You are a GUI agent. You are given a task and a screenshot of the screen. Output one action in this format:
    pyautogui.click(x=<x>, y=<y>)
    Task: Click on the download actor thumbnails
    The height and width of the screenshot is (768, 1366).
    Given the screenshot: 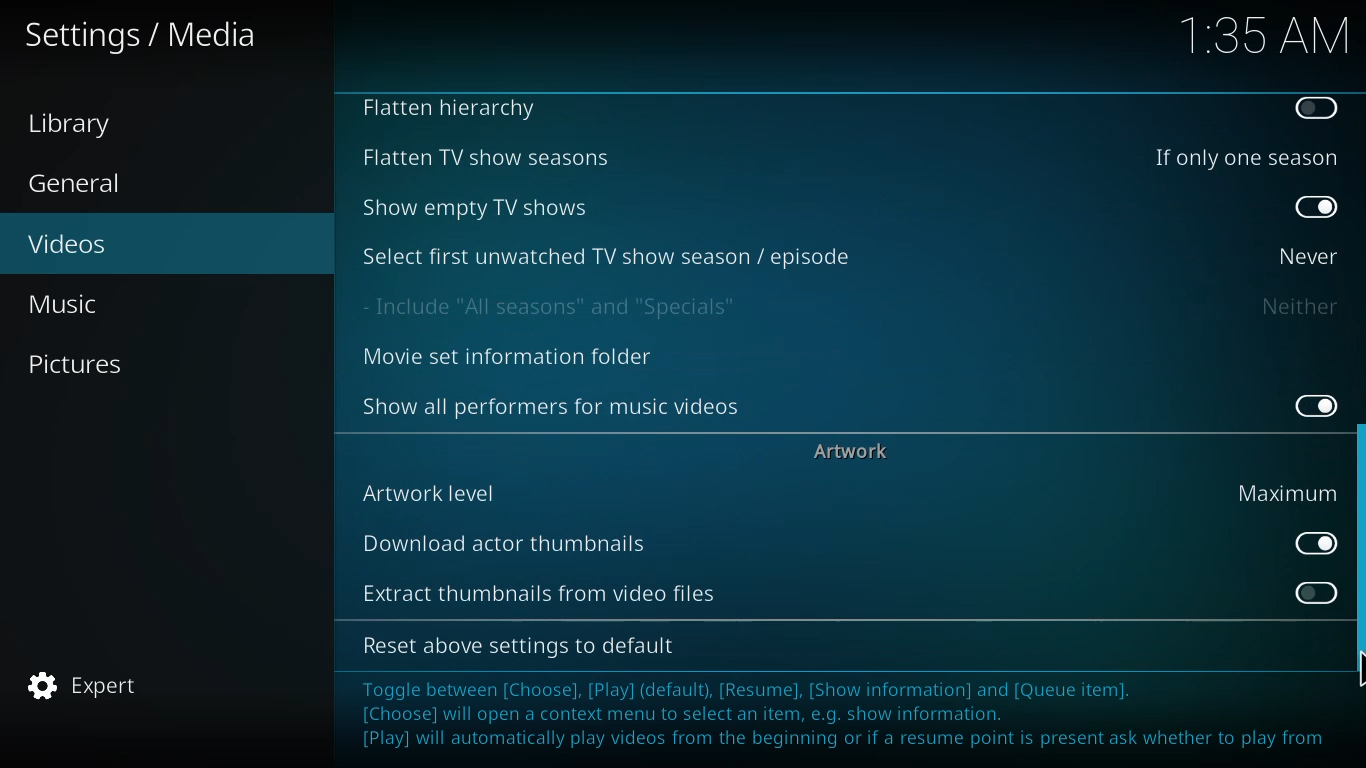 What is the action you would take?
    pyautogui.click(x=507, y=542)
    